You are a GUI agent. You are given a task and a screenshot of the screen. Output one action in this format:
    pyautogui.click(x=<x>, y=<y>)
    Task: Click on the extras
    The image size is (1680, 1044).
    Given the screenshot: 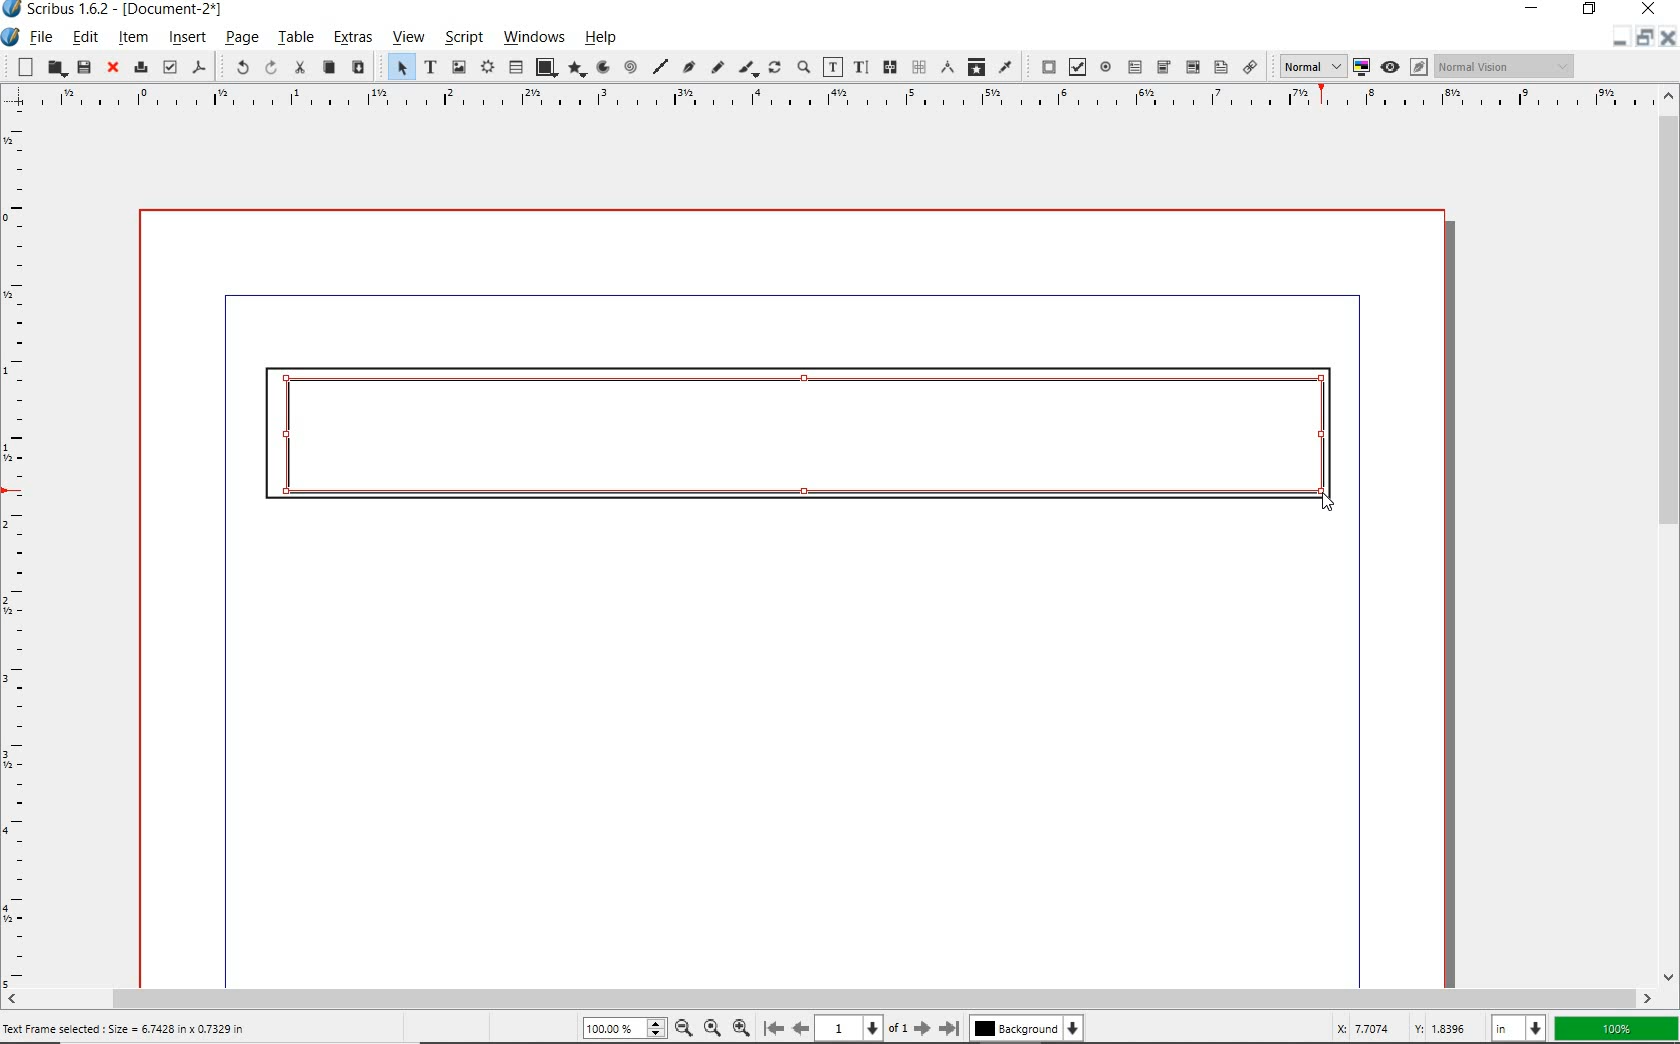 What is the action you would take?
    pyautogui.click(x=354, y=38)
    